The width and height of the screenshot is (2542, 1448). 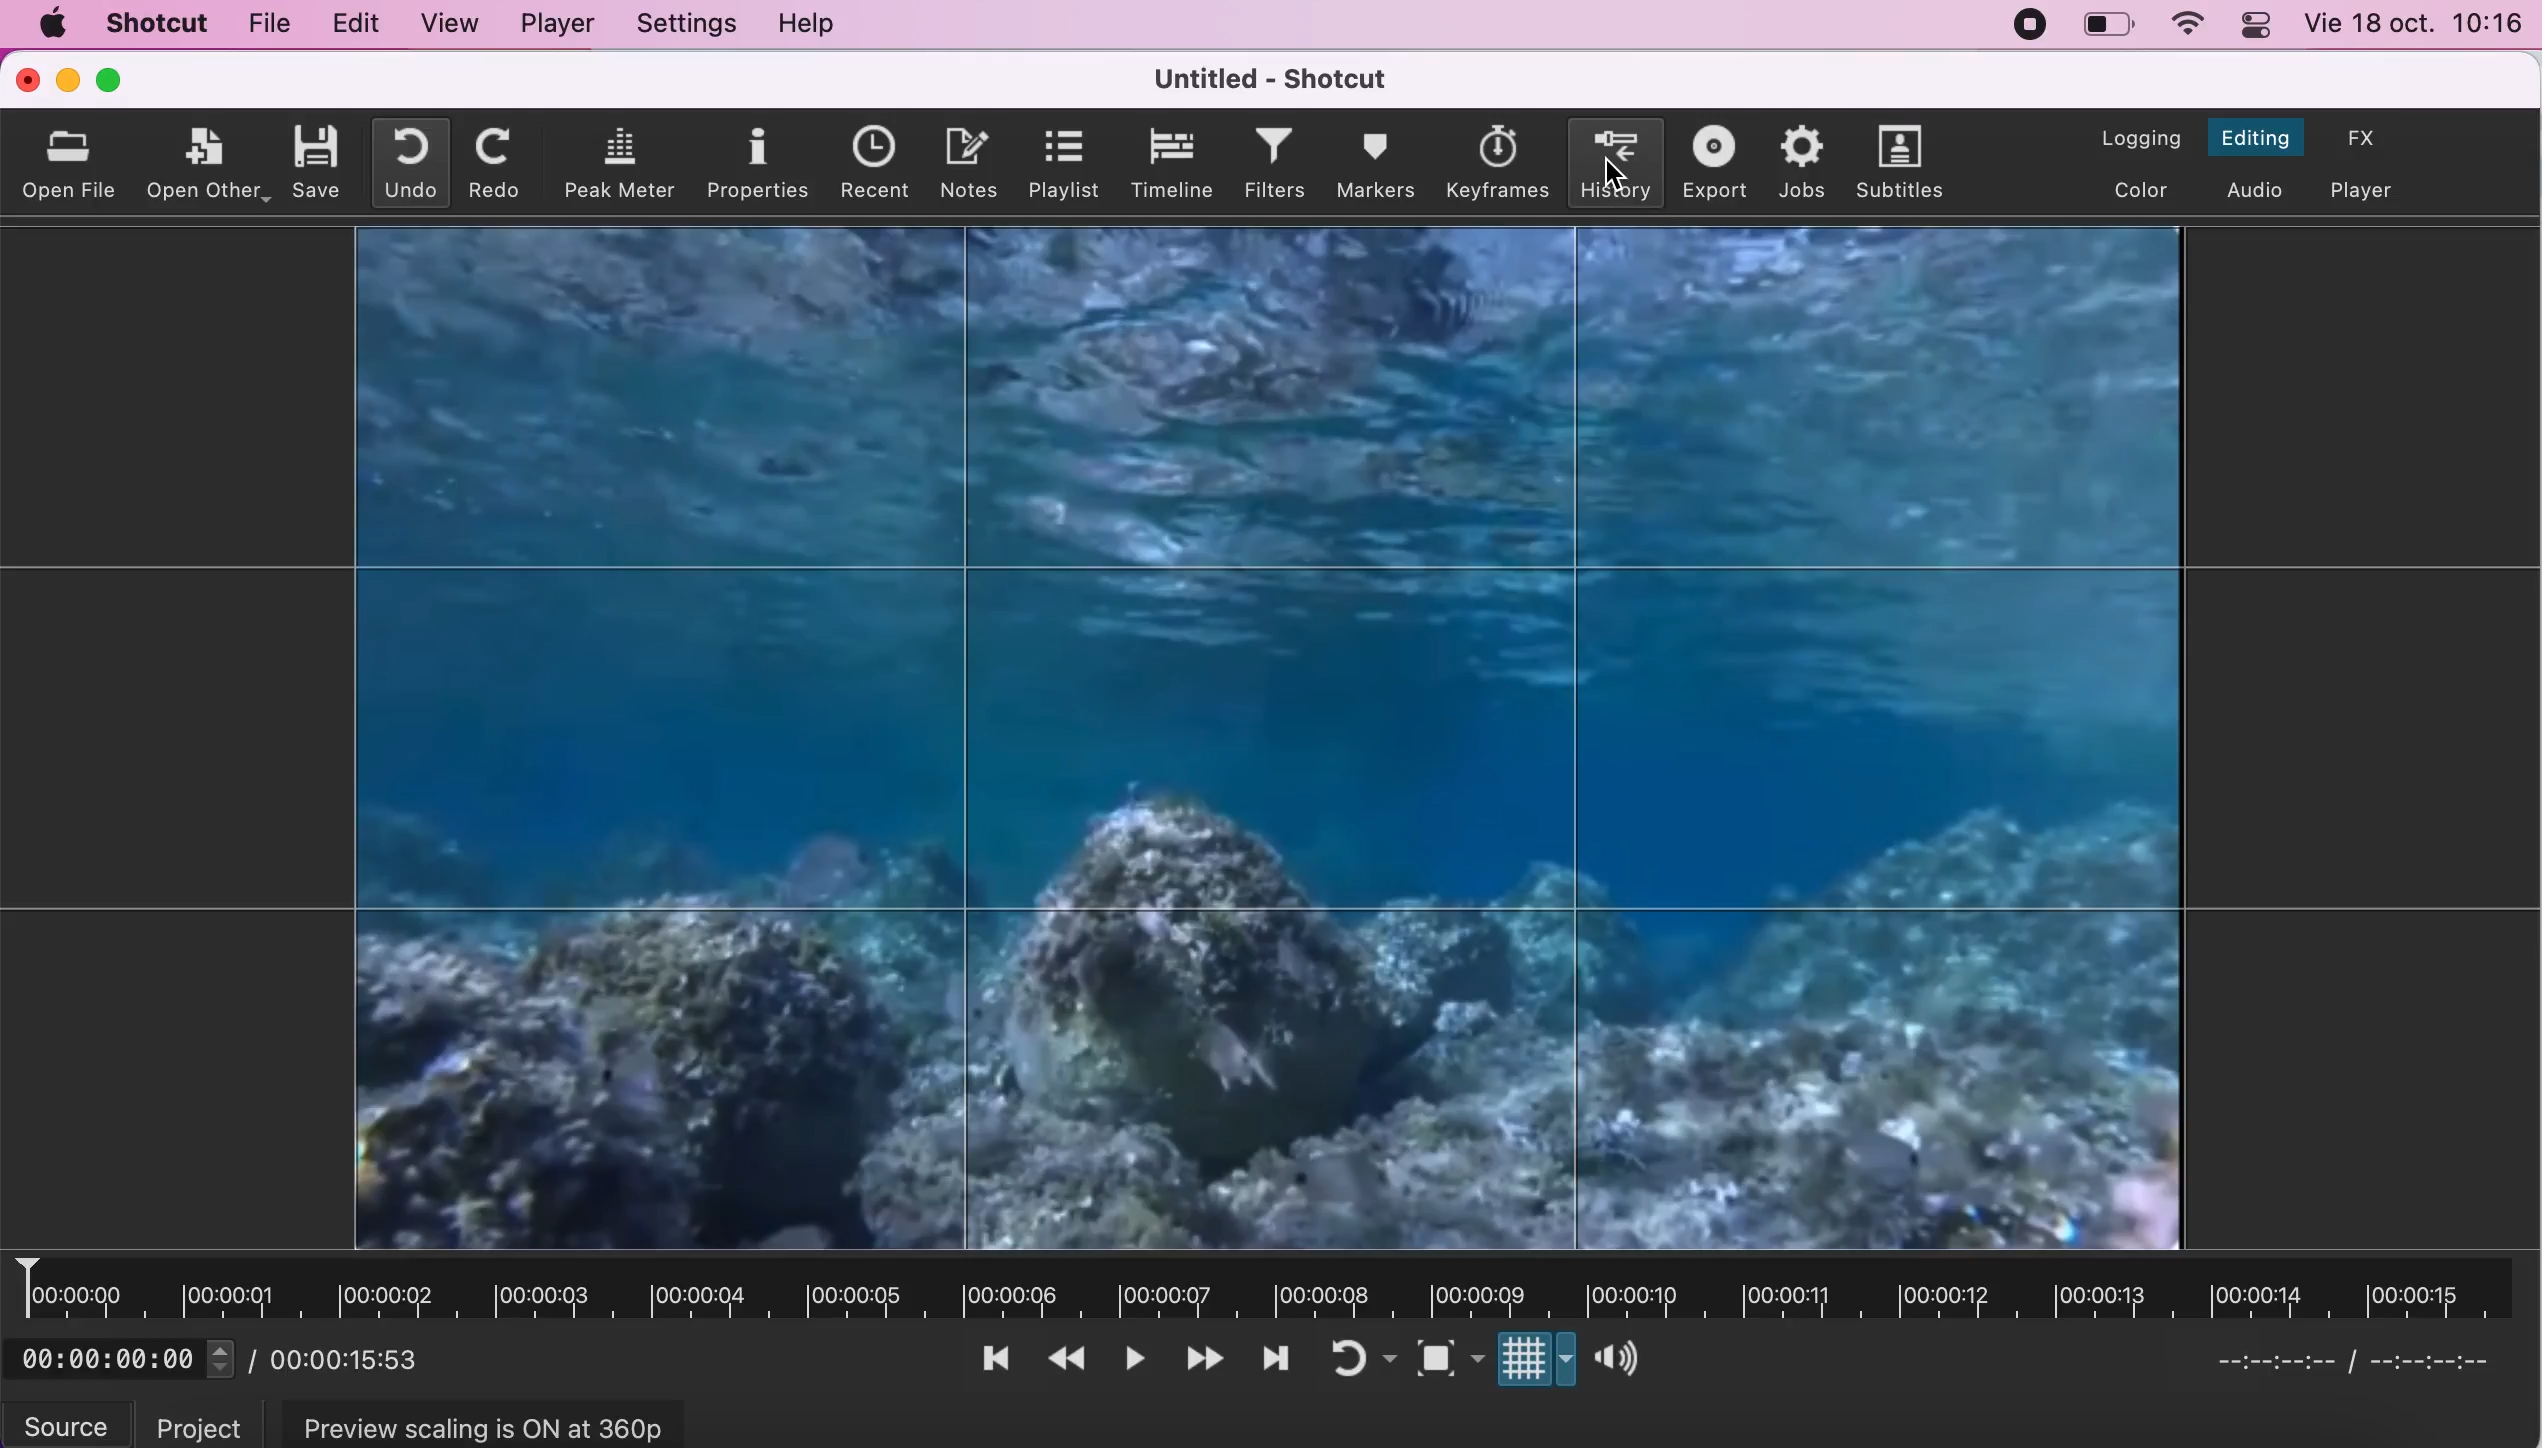 What do you see at coordinates (2368, 24) in the screenshot?
I see `Vie 18 oct.` at bounding box center [2368, 24].